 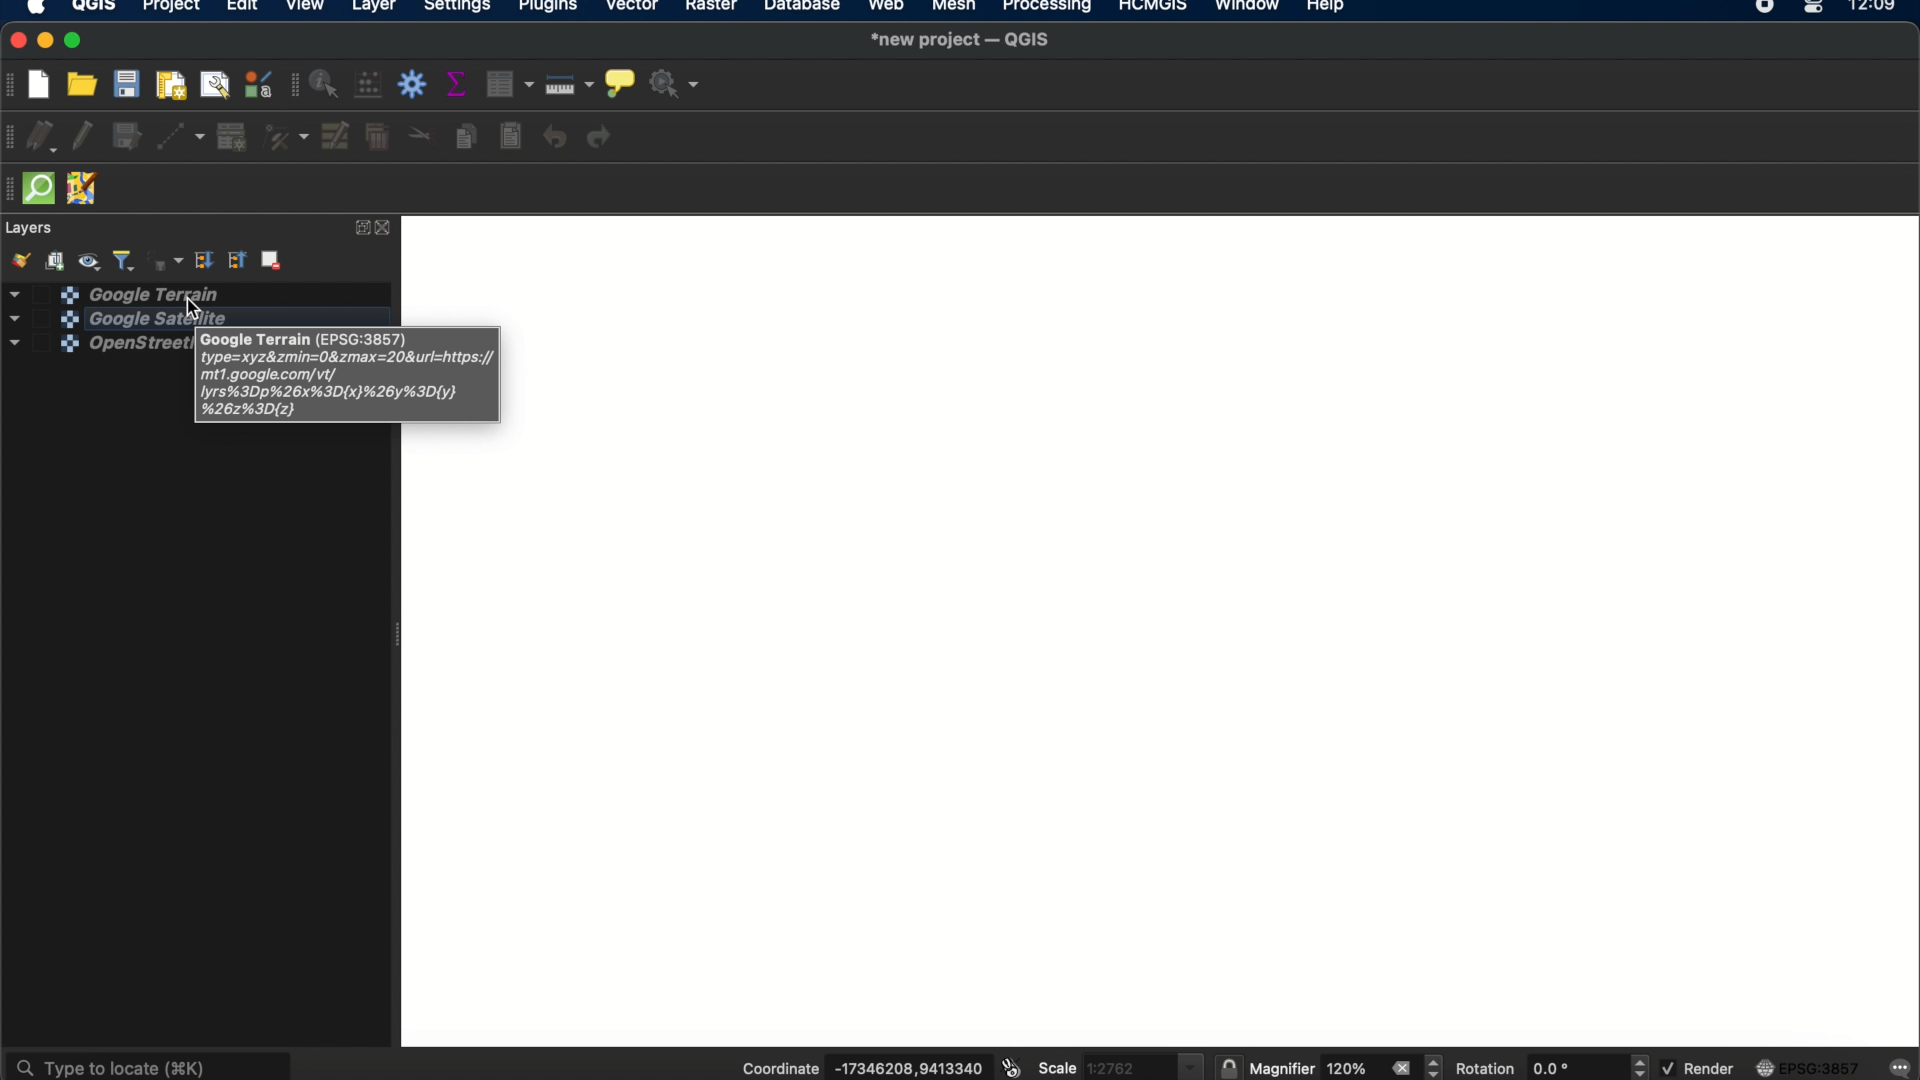 I want to click on QGIS, so click(x=94, y=8).